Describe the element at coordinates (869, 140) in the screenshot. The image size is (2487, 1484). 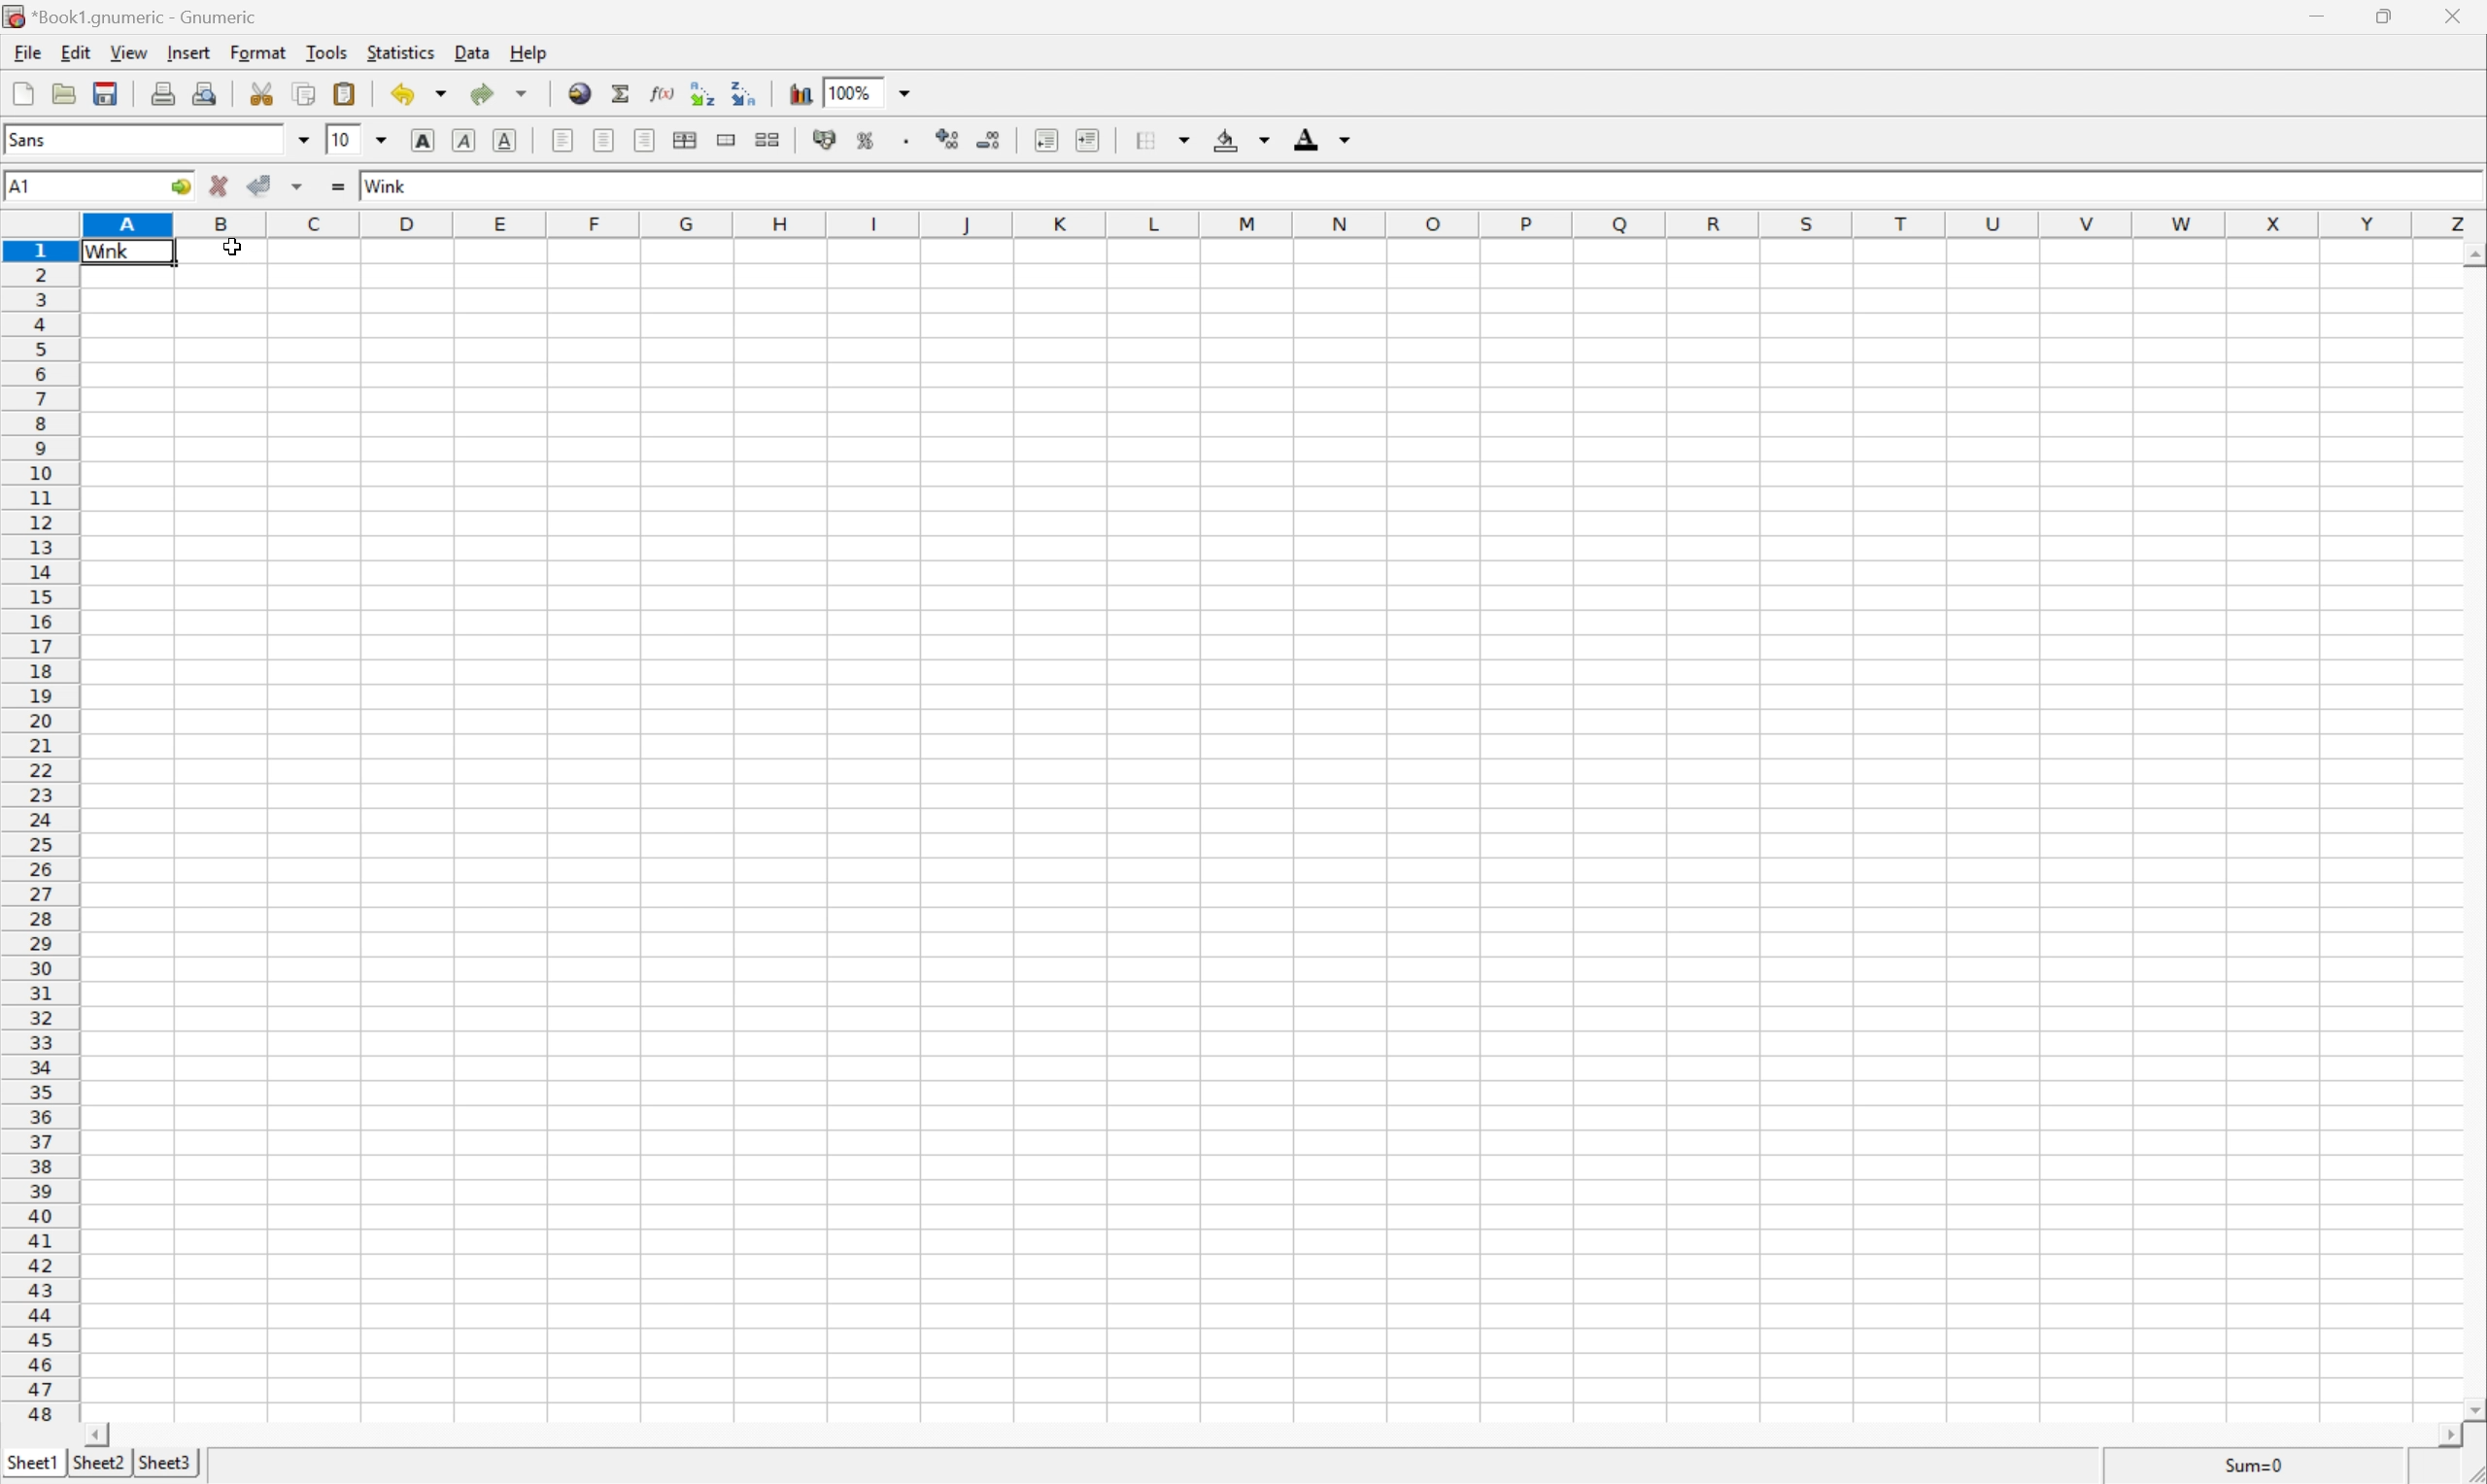
I see `format selection as percentage` at that location.